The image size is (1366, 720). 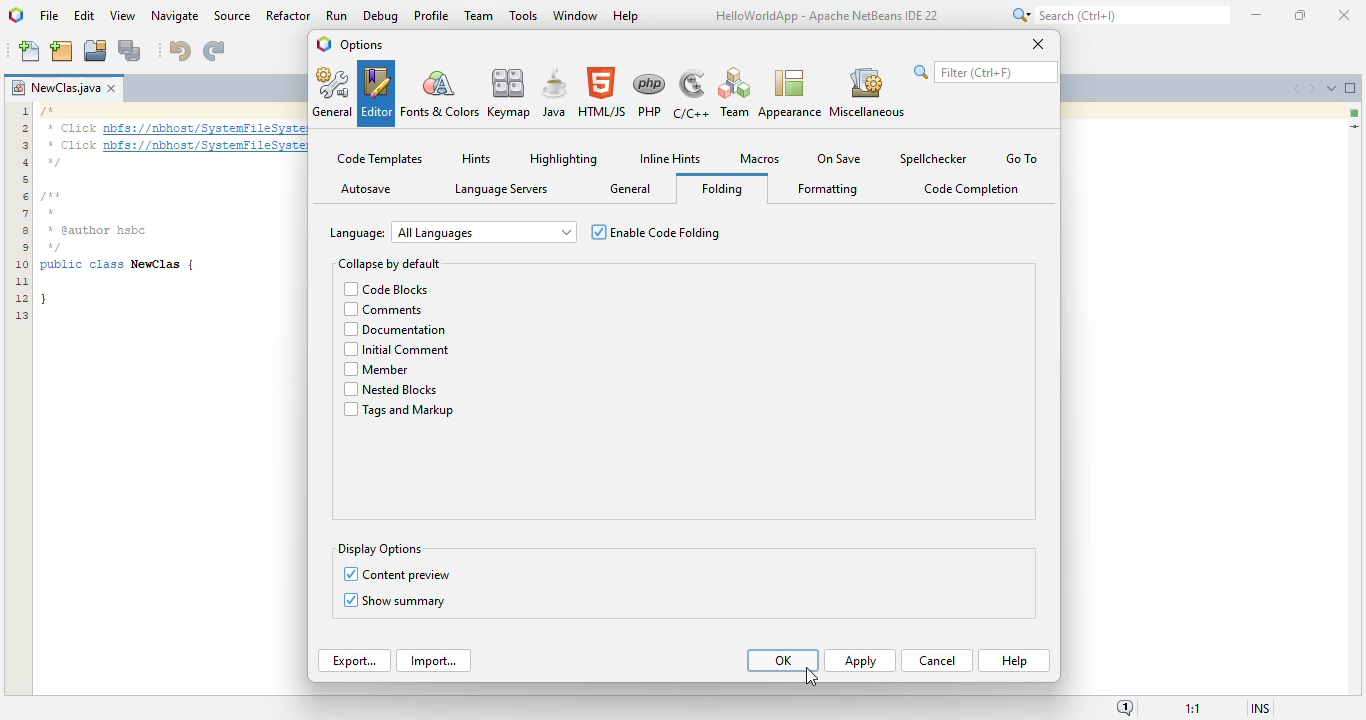 What do you see at coordinates (123, 15) in the screenshot?
I see `view` at bounding box center [123, 15].